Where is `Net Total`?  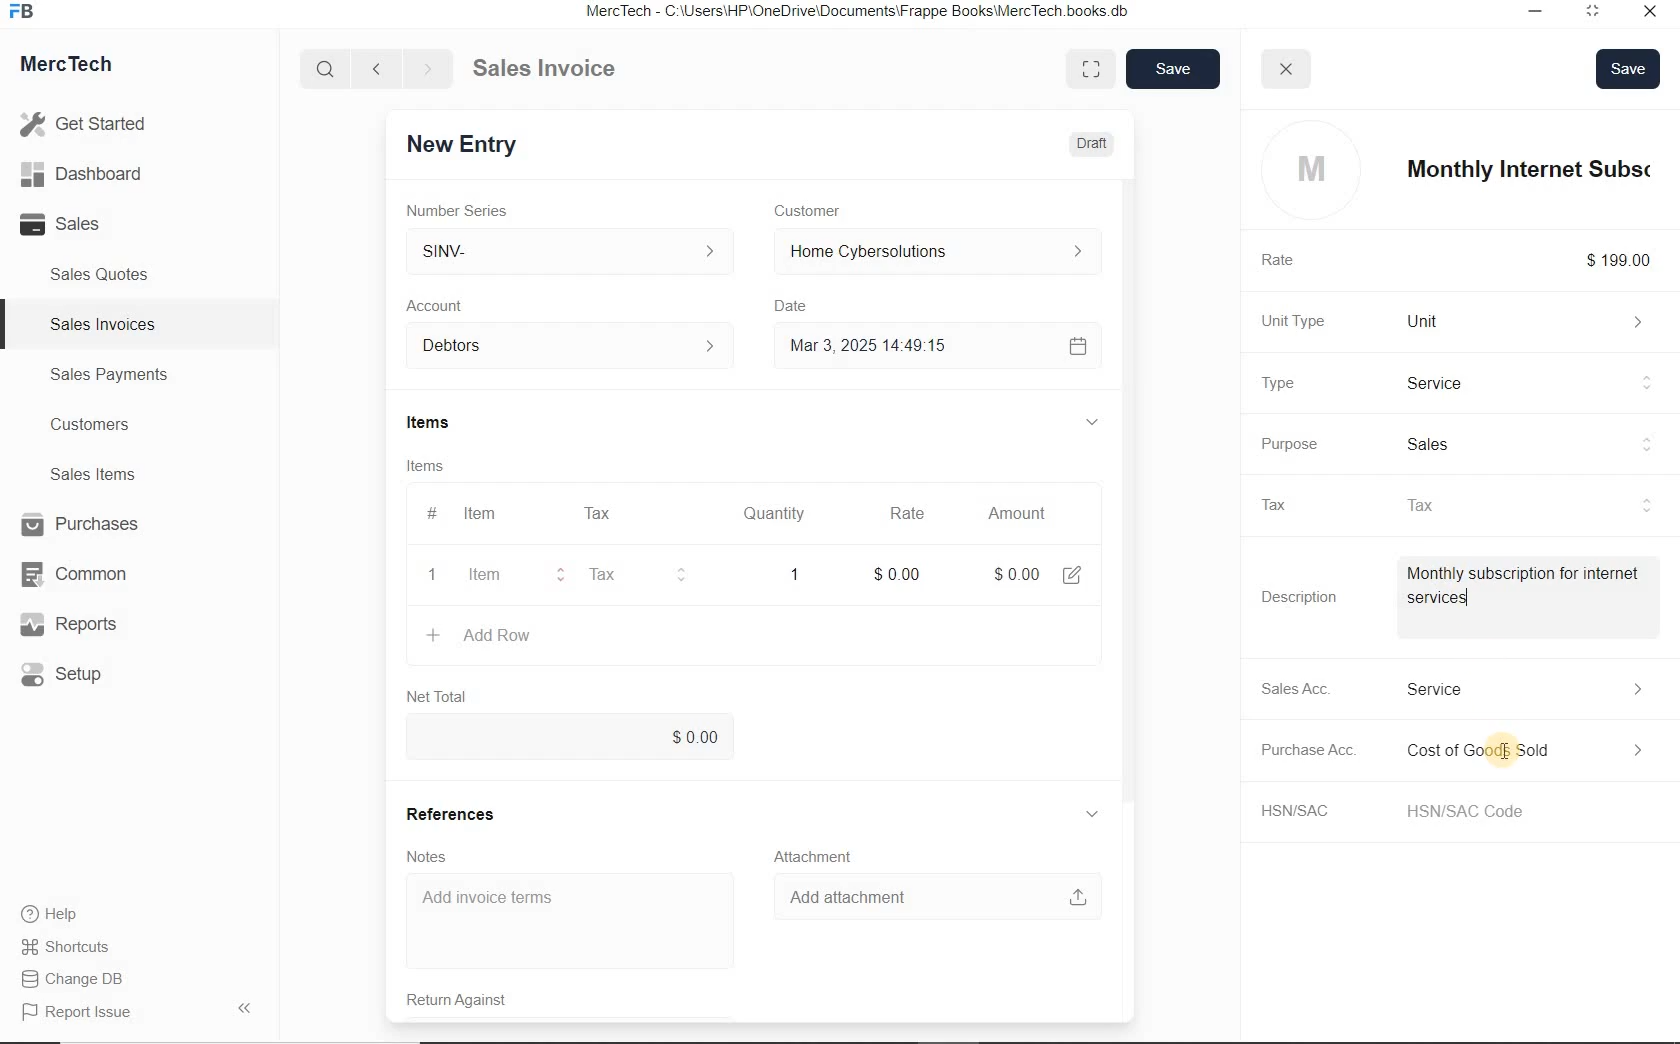
Net Total is located at coordinates (435, 696).